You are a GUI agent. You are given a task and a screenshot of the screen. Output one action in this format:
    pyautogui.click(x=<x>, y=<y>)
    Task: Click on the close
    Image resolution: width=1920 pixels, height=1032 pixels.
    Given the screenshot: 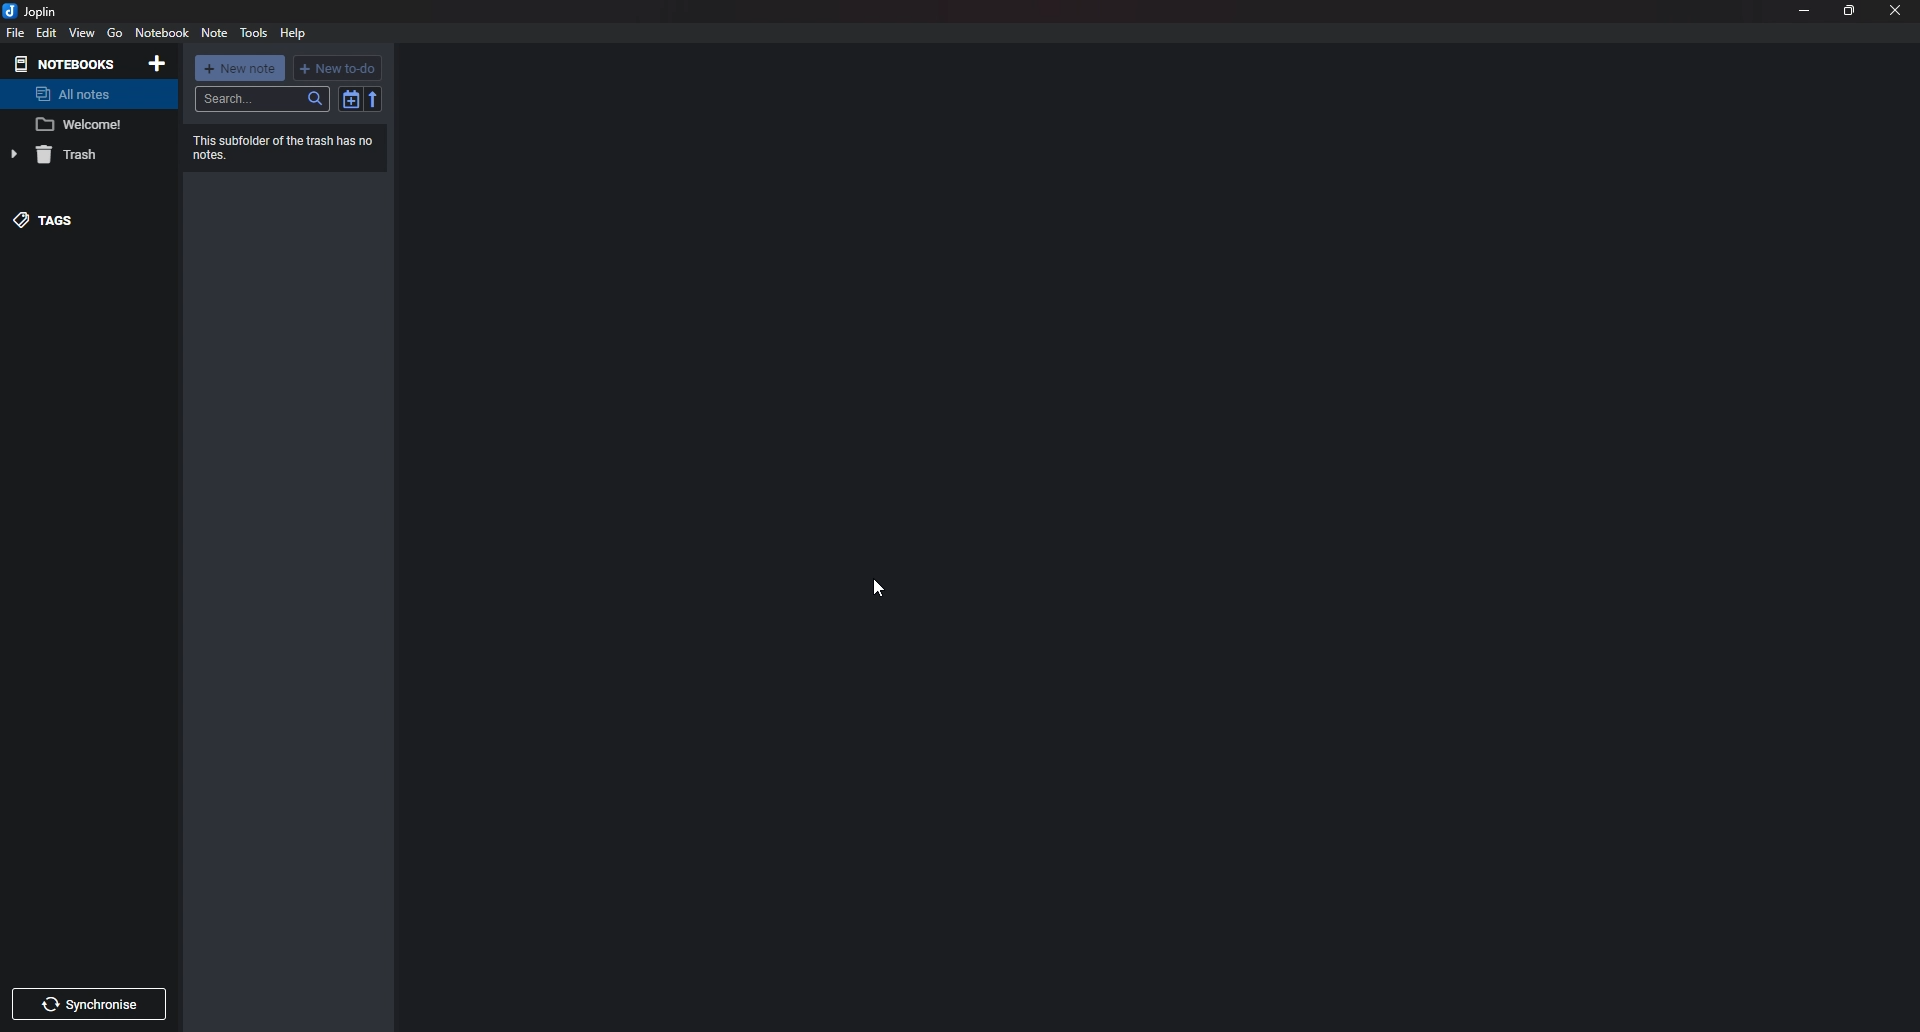 What is the action you would take?
    pyautogui.click(x=1892, y=10)
    